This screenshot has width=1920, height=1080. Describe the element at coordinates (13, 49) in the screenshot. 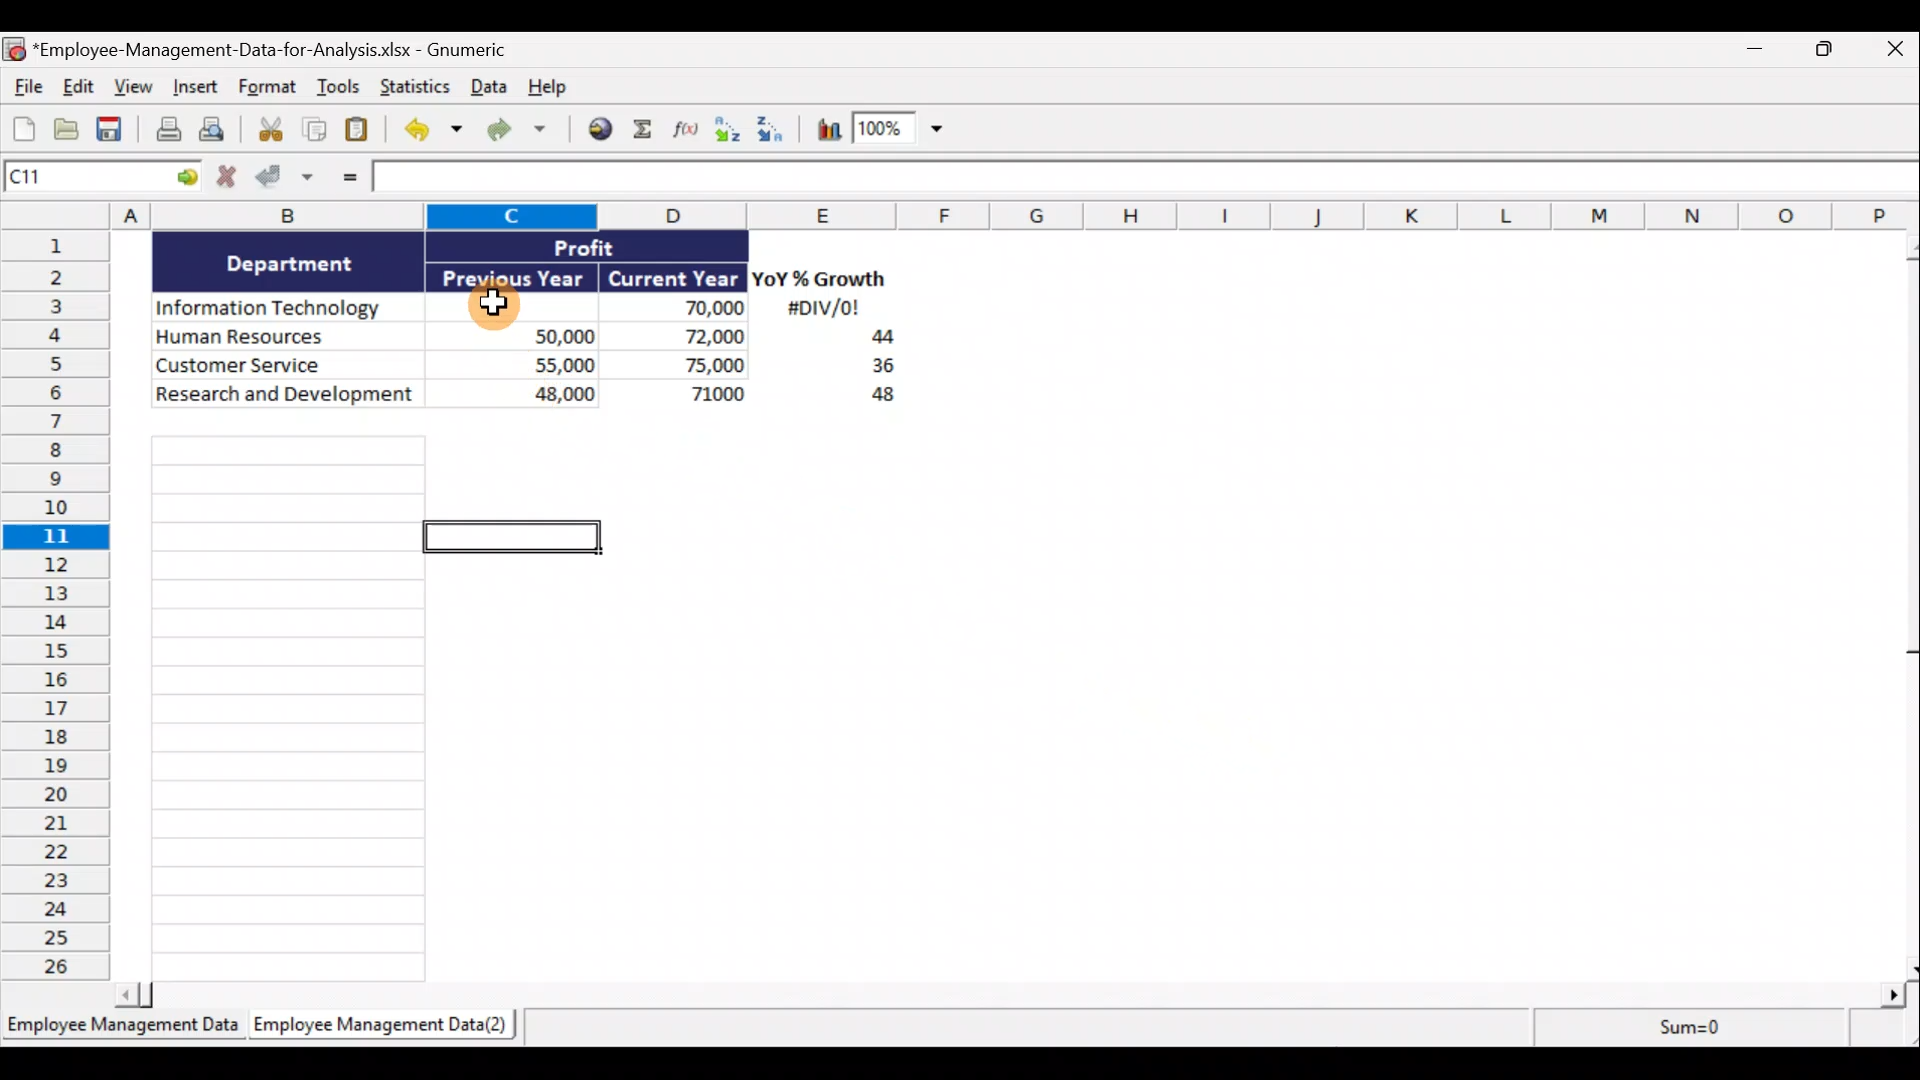

I see `Gnumeric logo` at that location.